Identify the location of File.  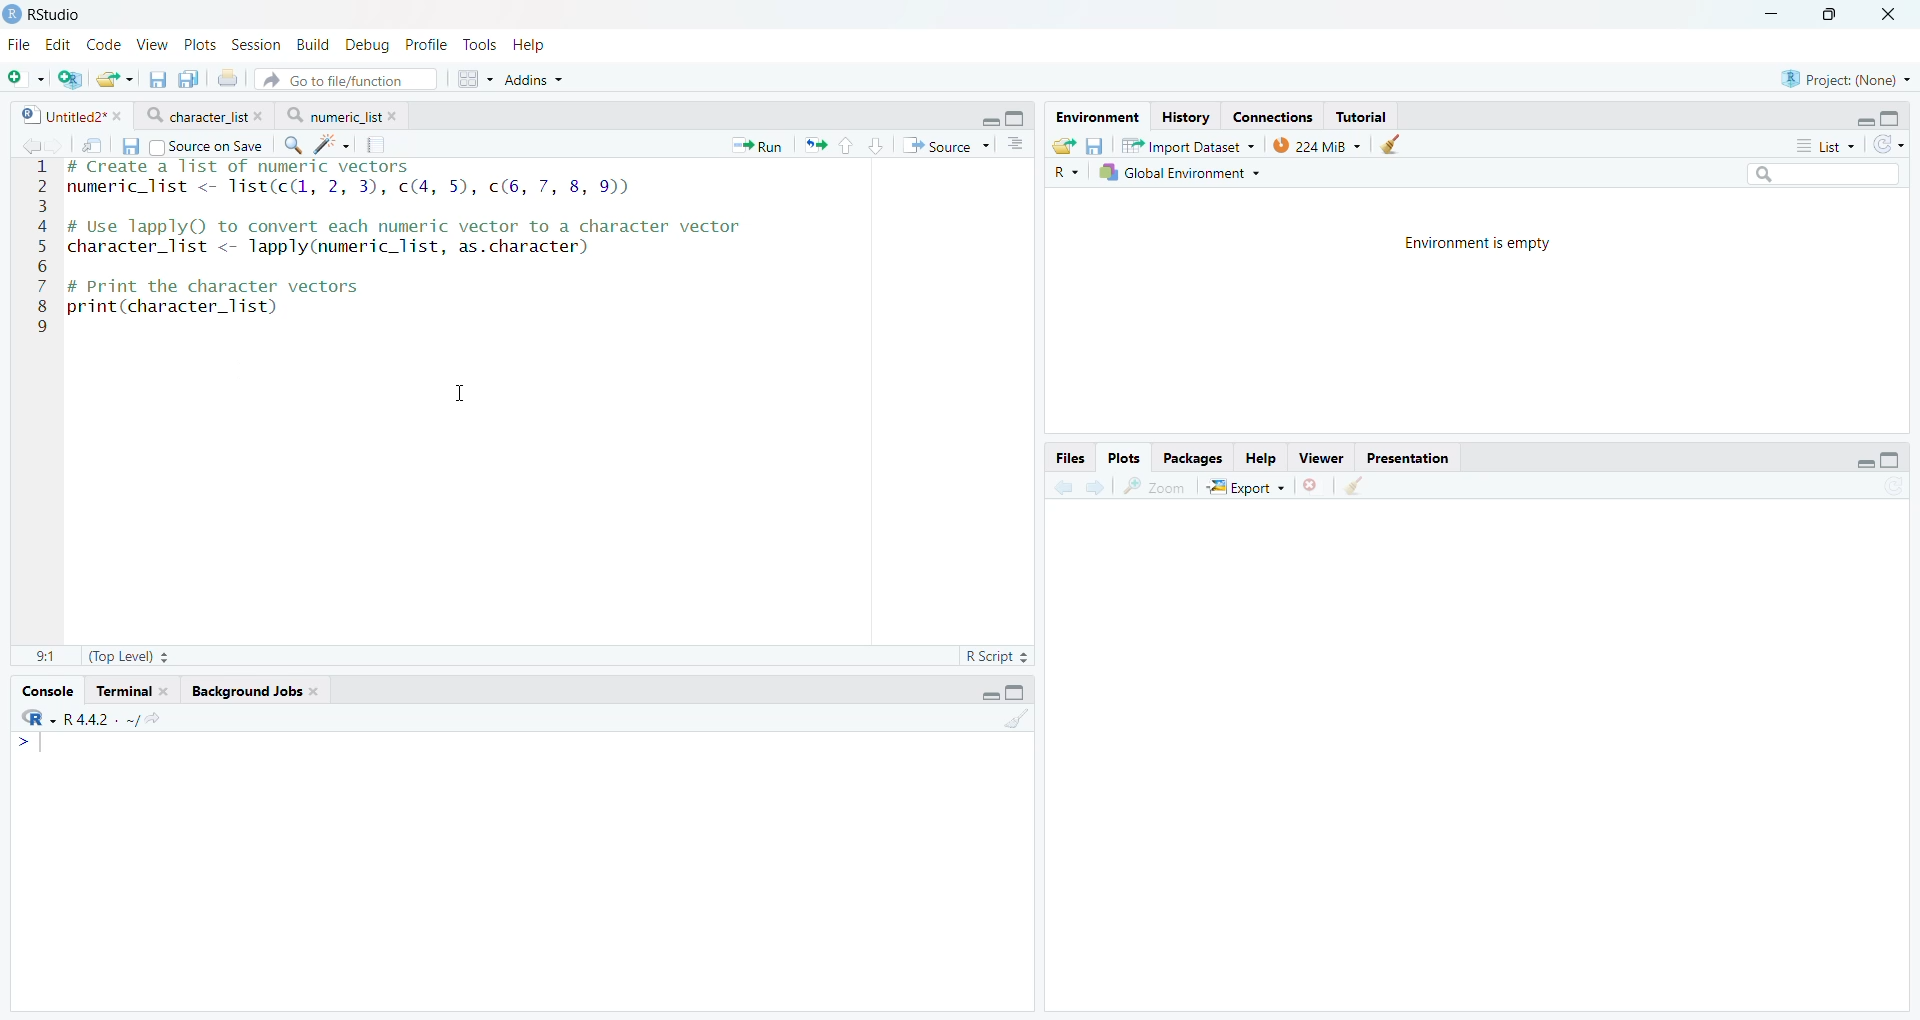
(22, 45).